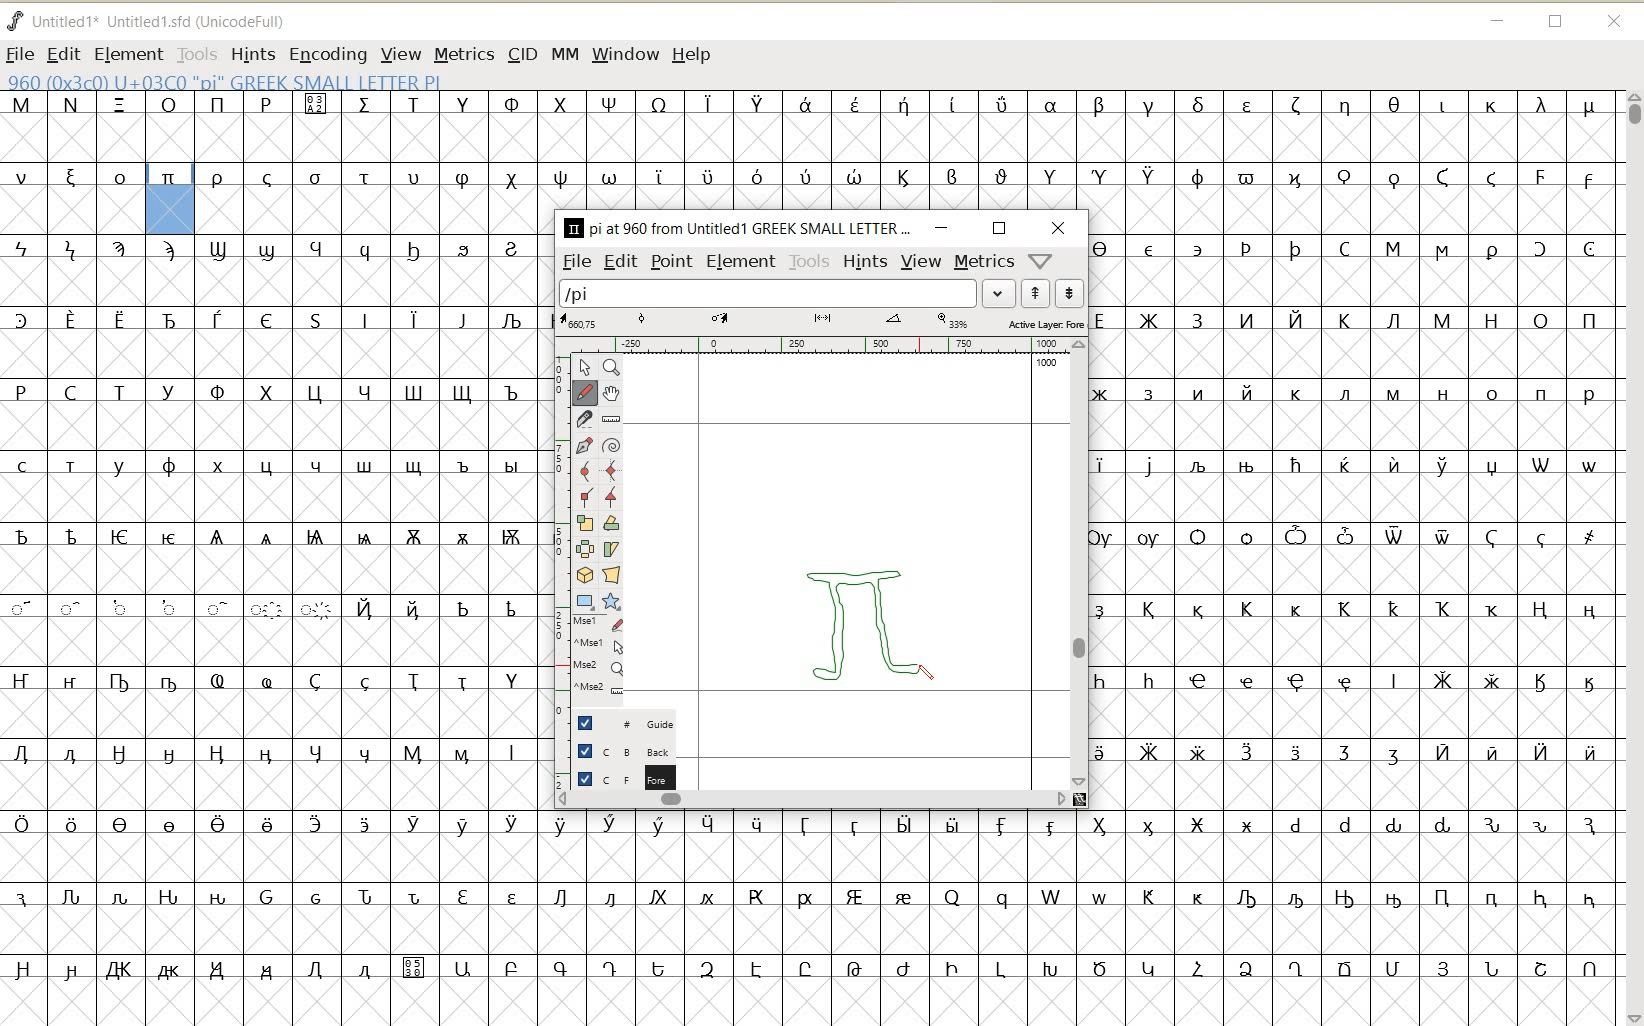  I want to click on EDIT, so click(620, 262).